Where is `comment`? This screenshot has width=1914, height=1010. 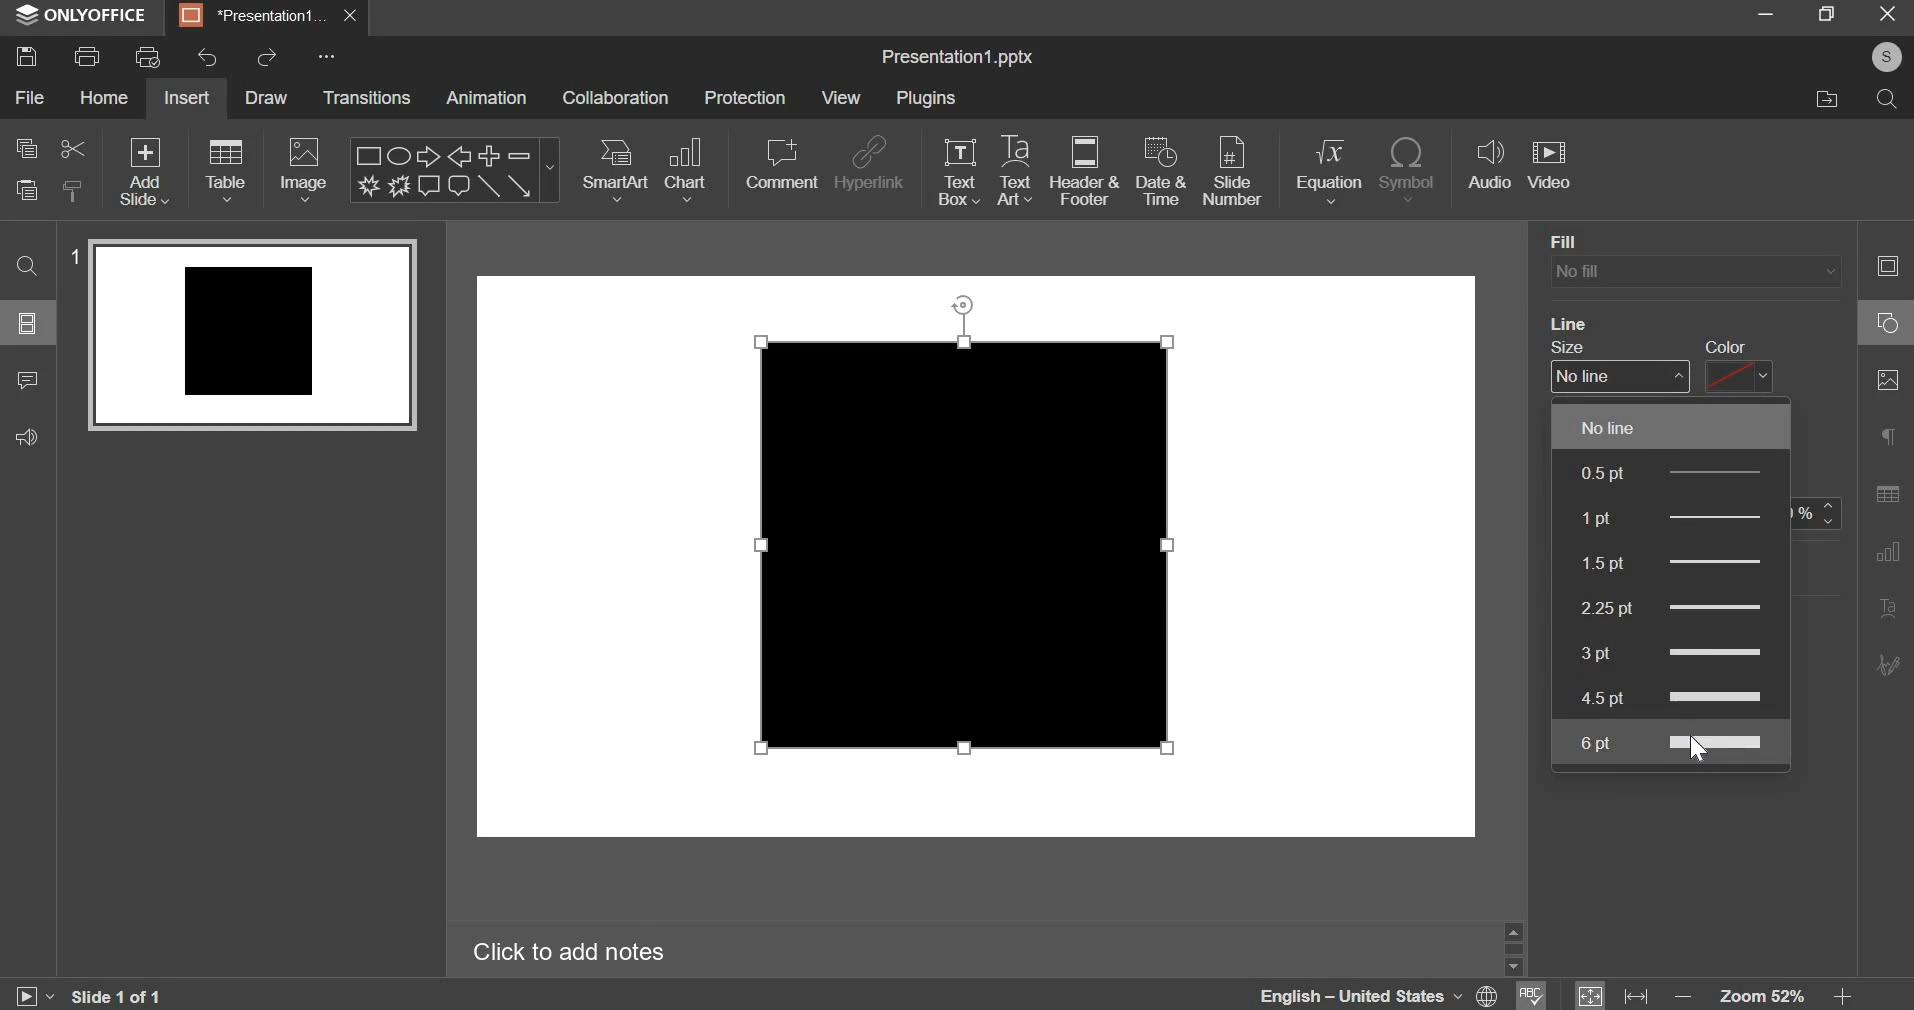
comment is located at coordinates (25, 382).